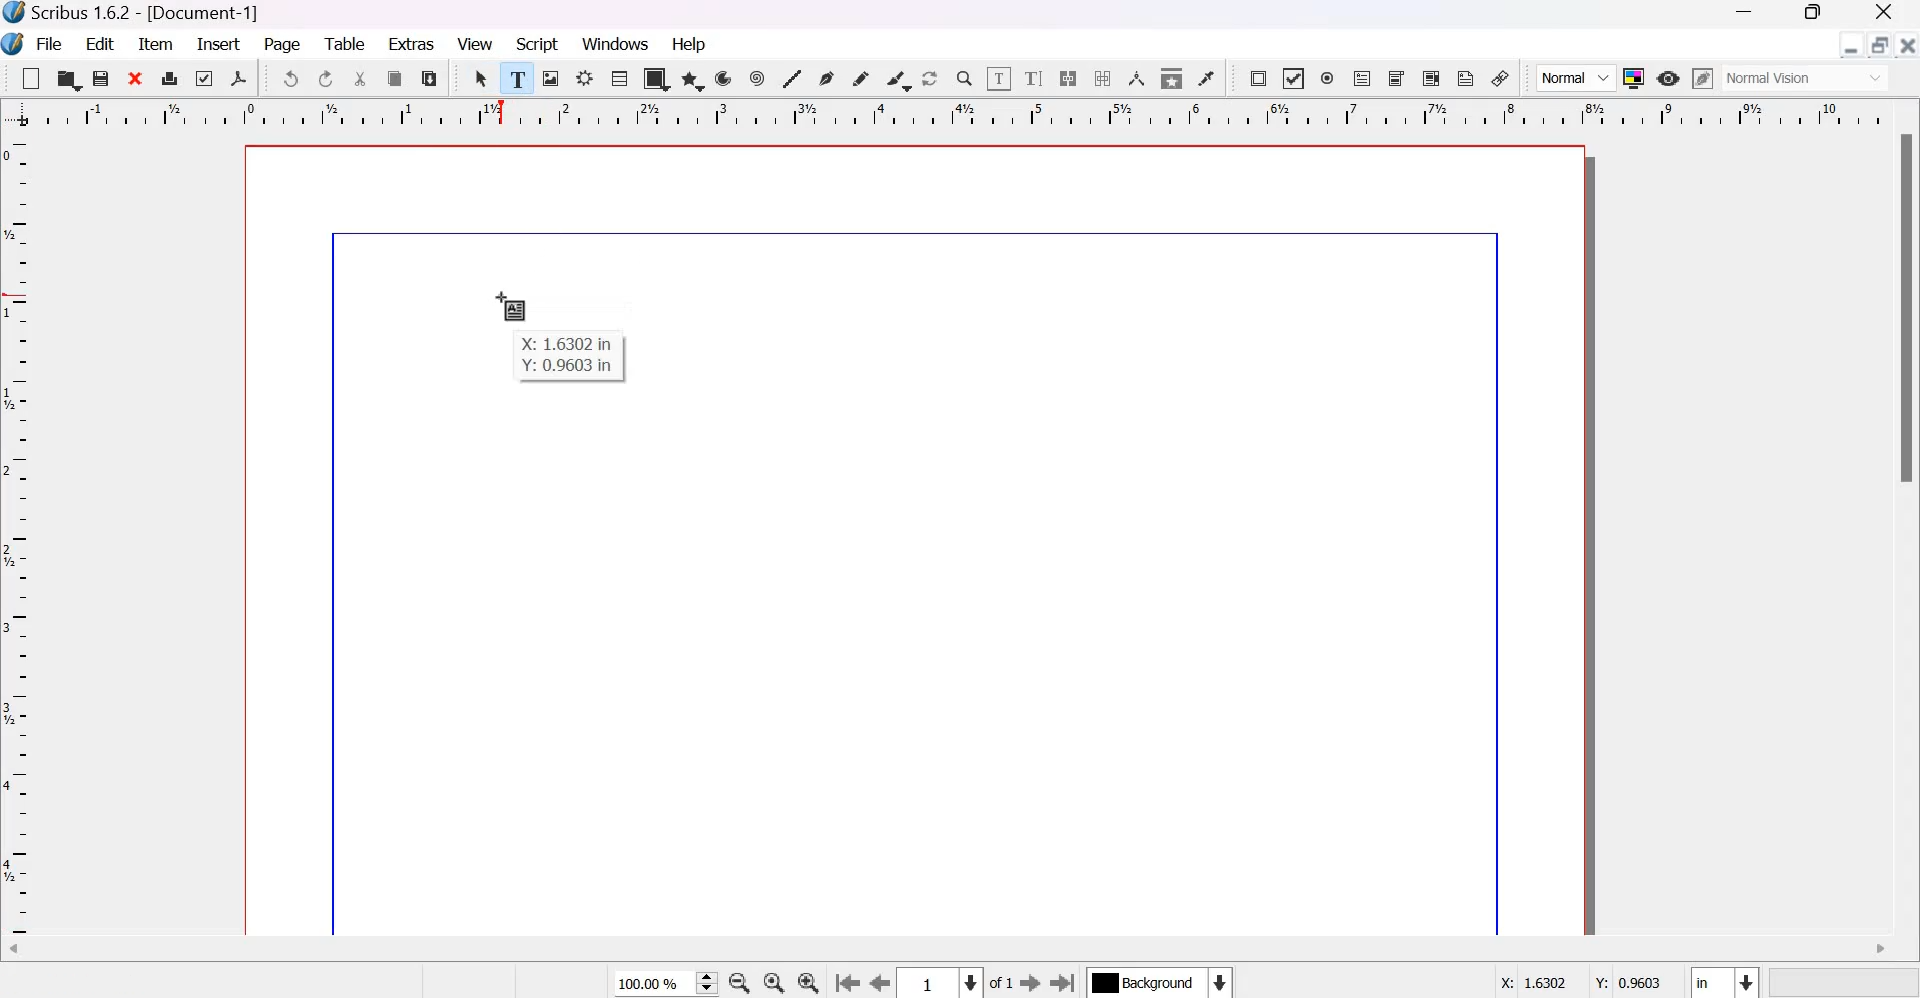 Image resolution: width=1920 pixels, height=998 pixels. Describe the element at coordinates (1576, 78) in the screenshot. I see `Normal` at that location.